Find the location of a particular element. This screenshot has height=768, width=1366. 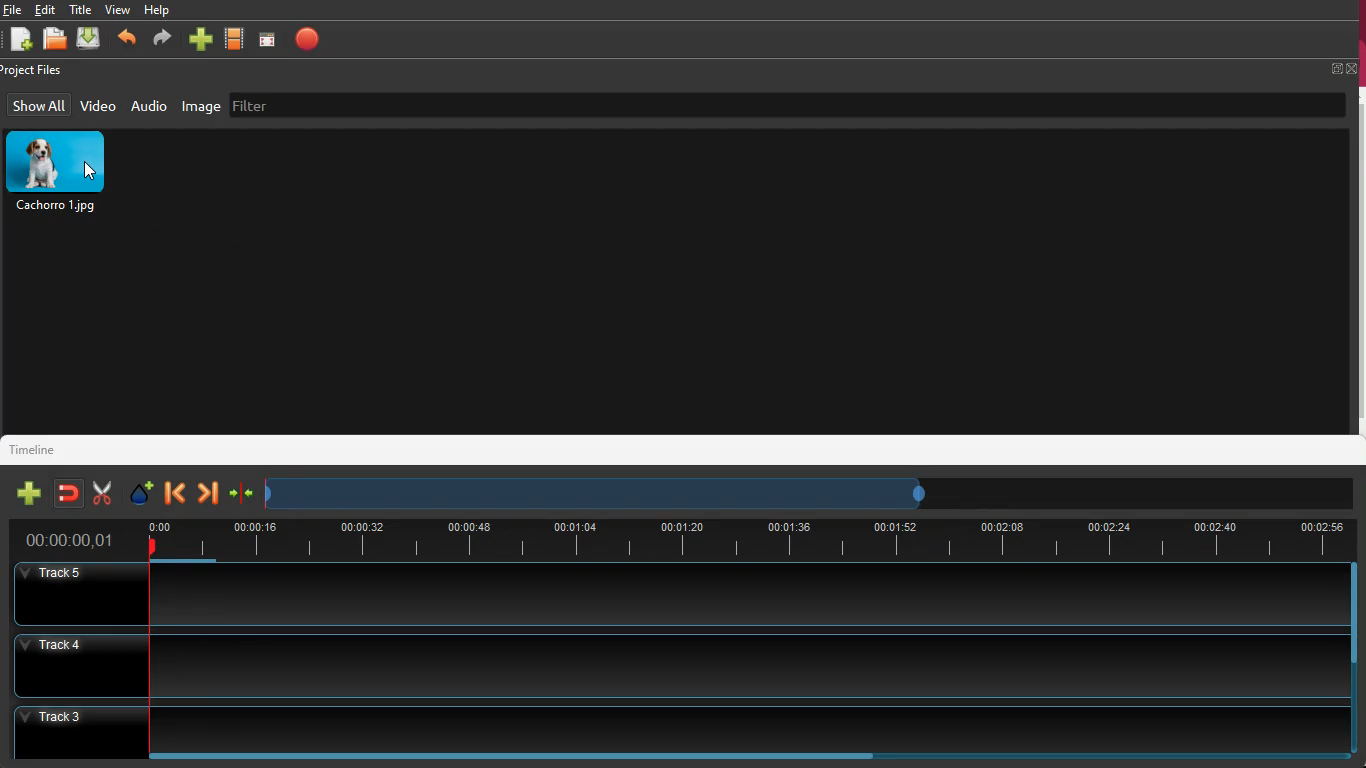

full screen is located at coordinates (1344, 68).